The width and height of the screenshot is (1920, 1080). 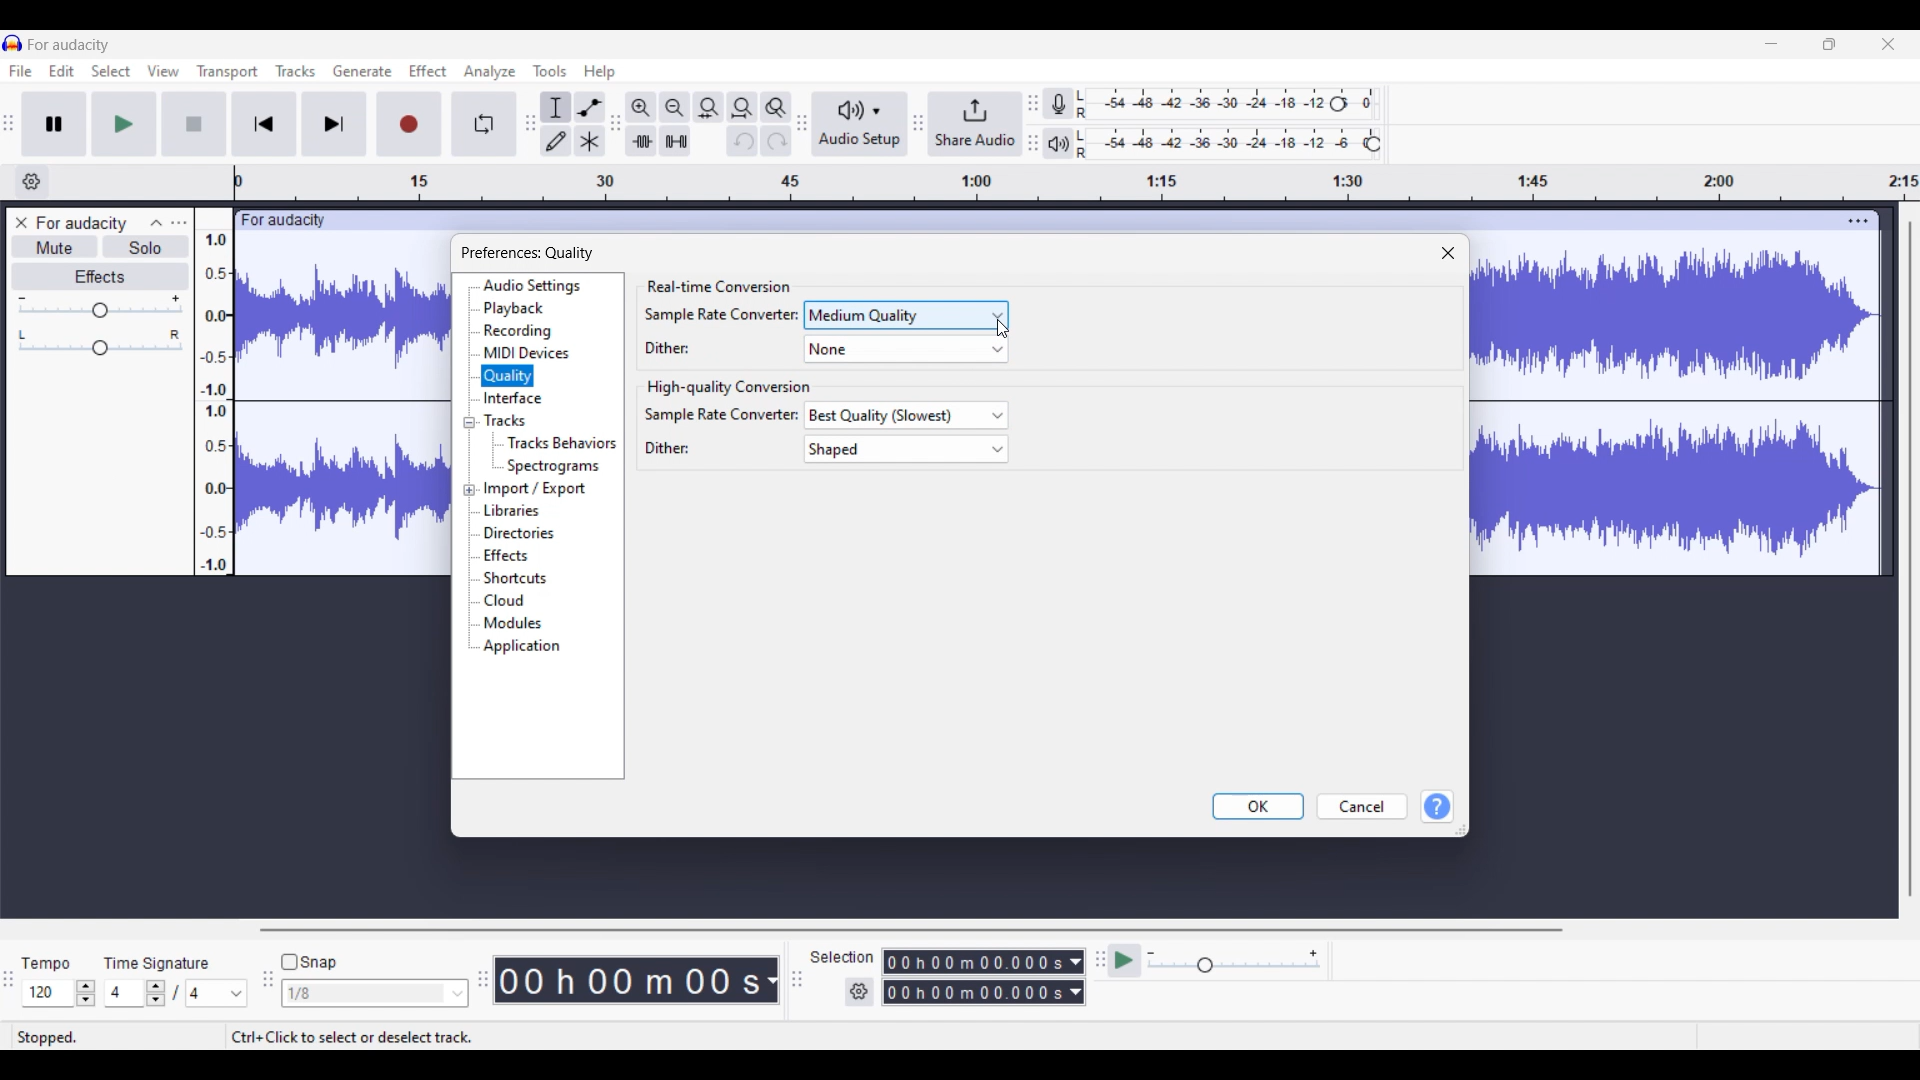 I want to click on audacity, so click(x=280, y=221).